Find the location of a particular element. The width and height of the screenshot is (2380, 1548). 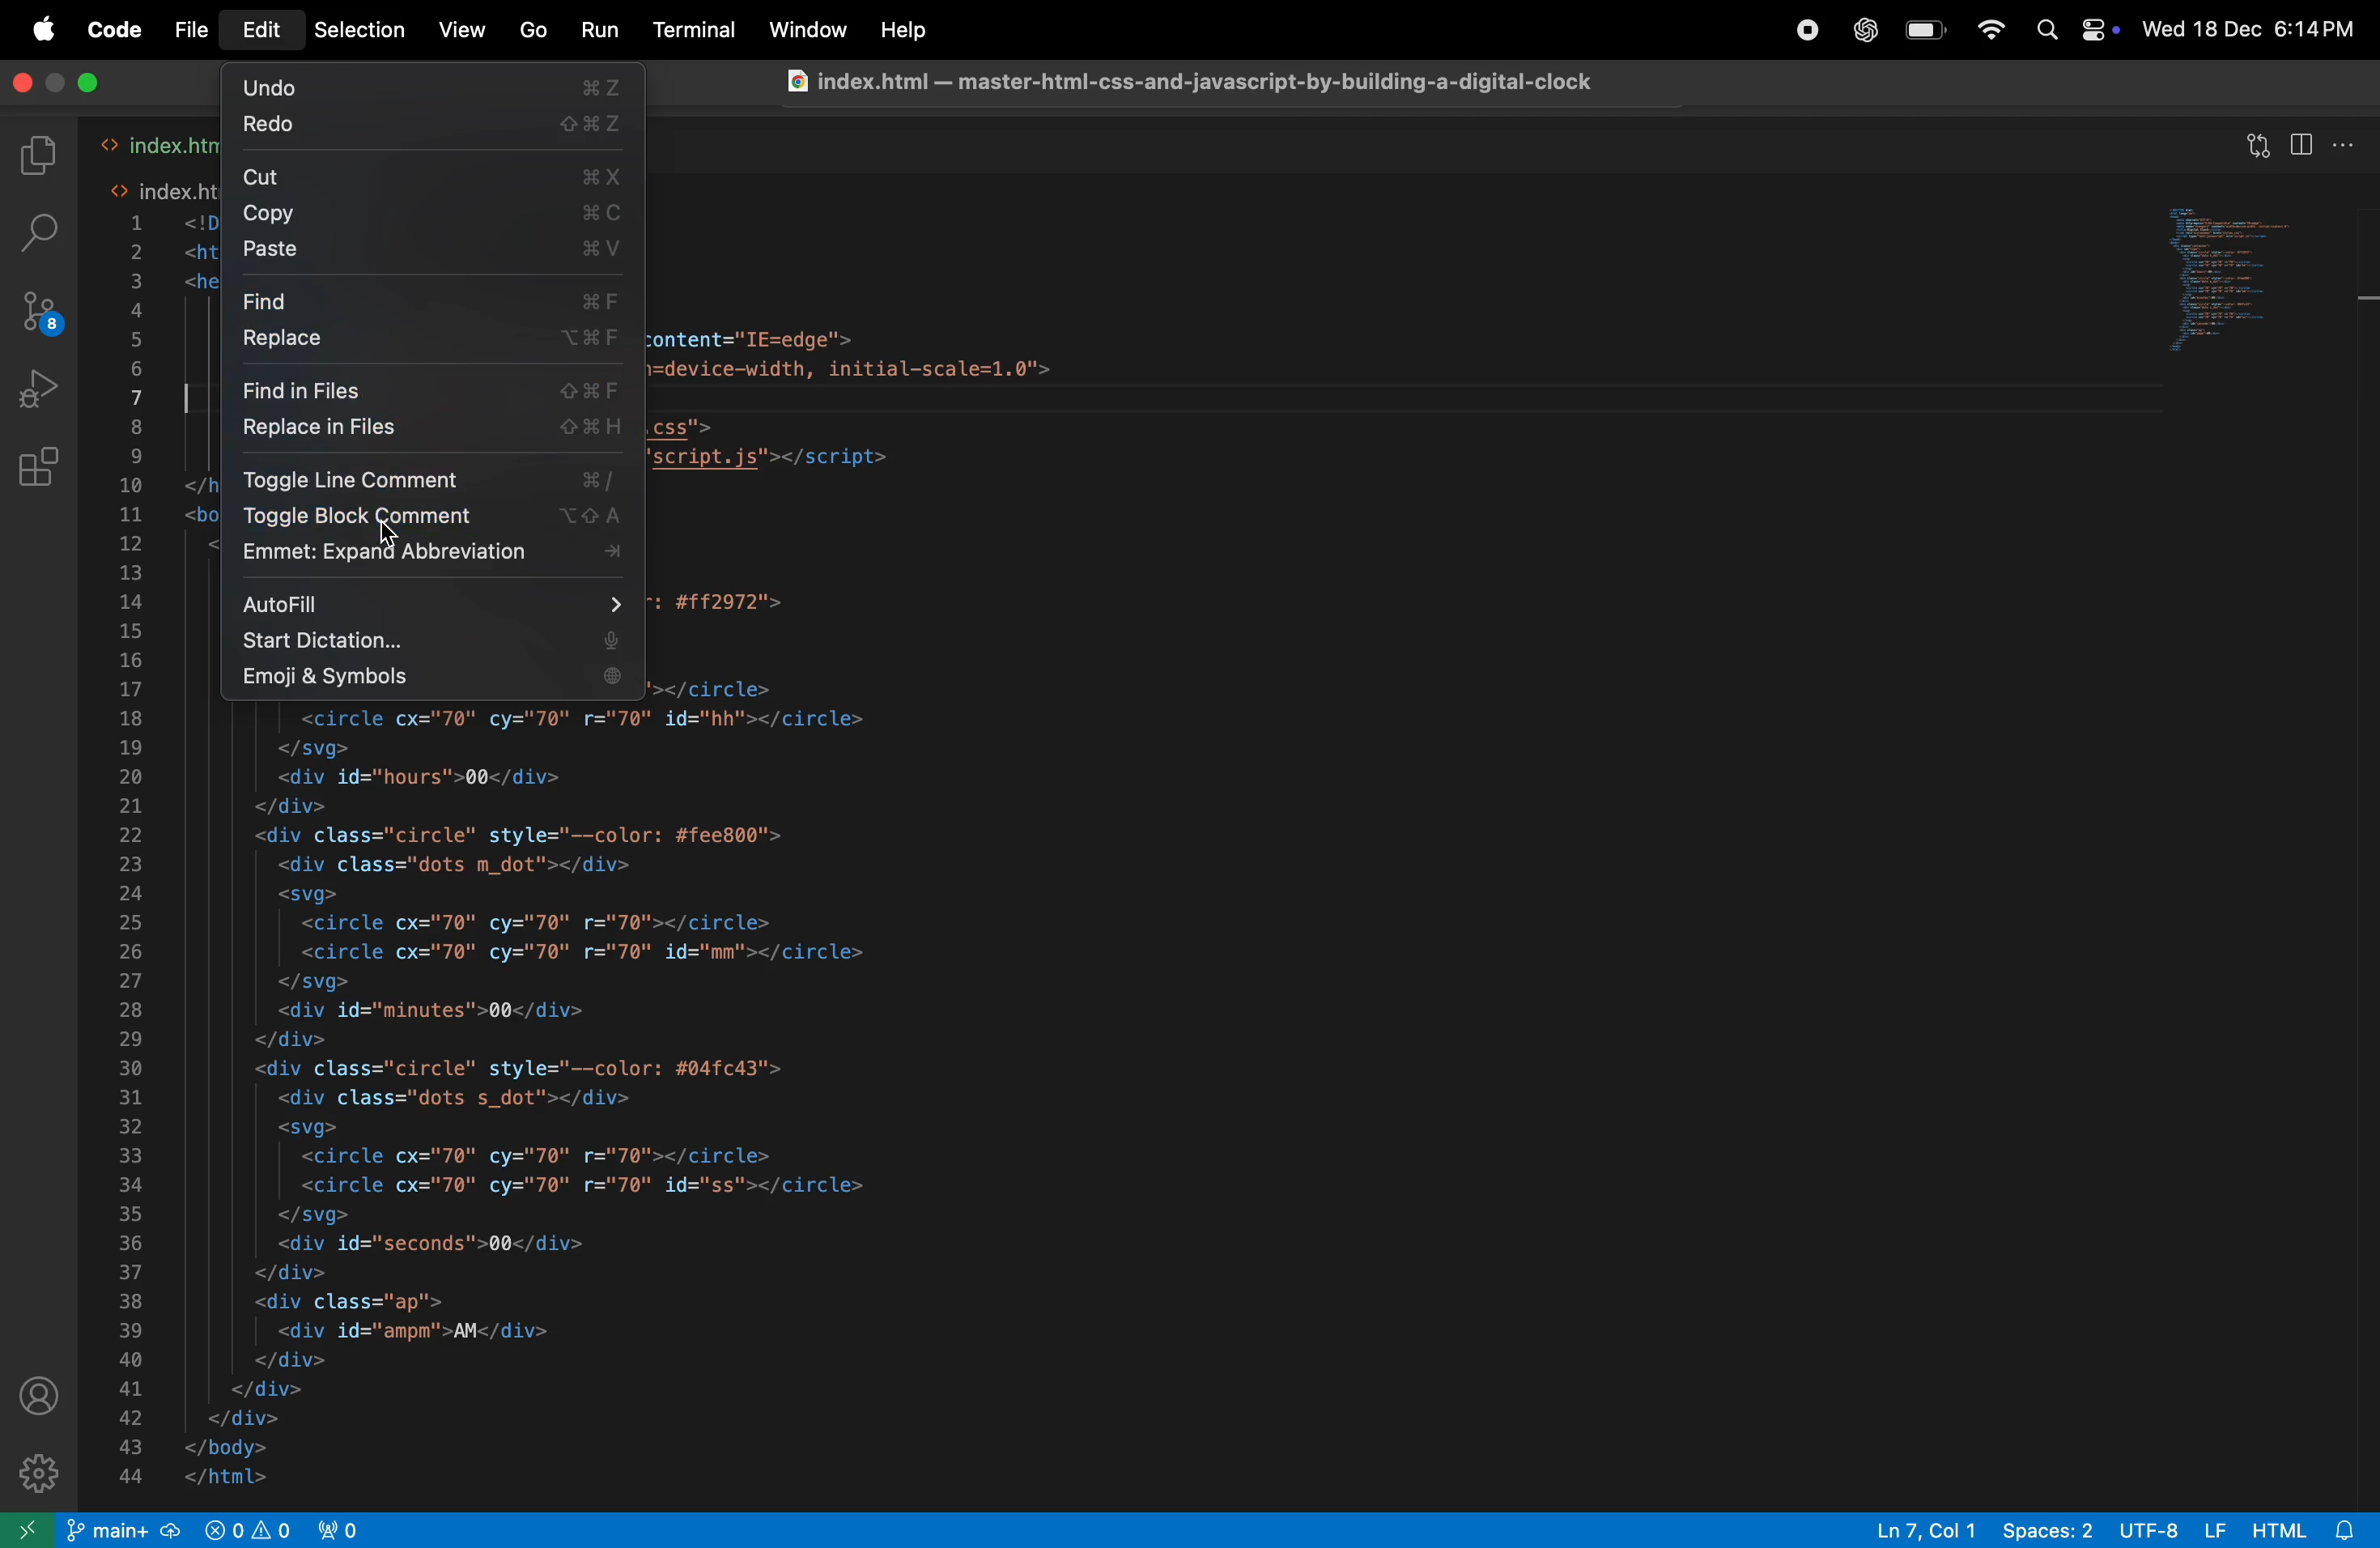

replace is located at coordinates (434, 343).